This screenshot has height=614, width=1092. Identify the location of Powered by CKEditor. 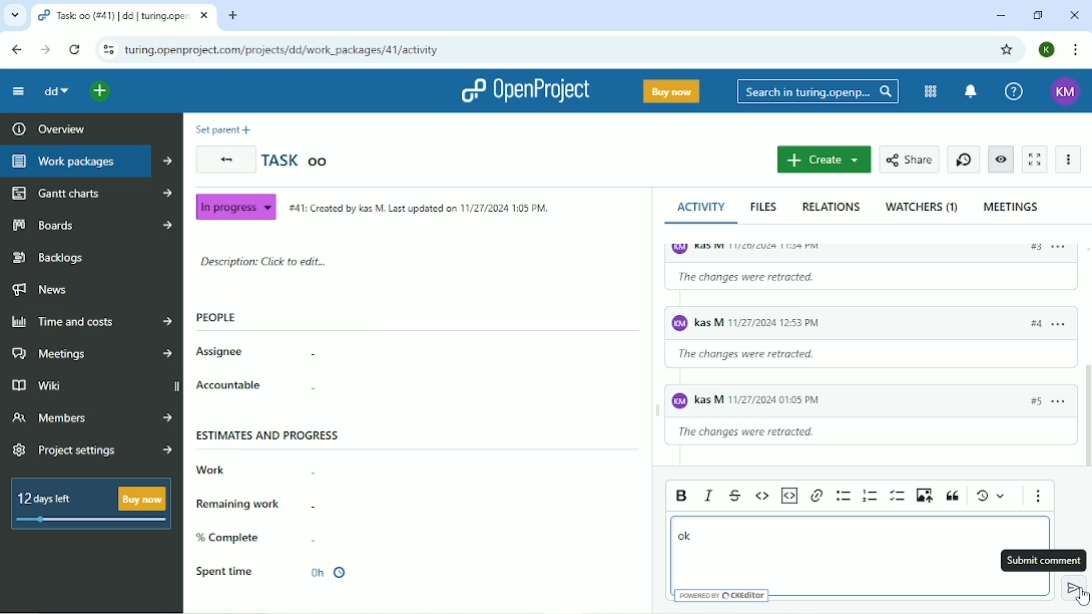
(723, 596).